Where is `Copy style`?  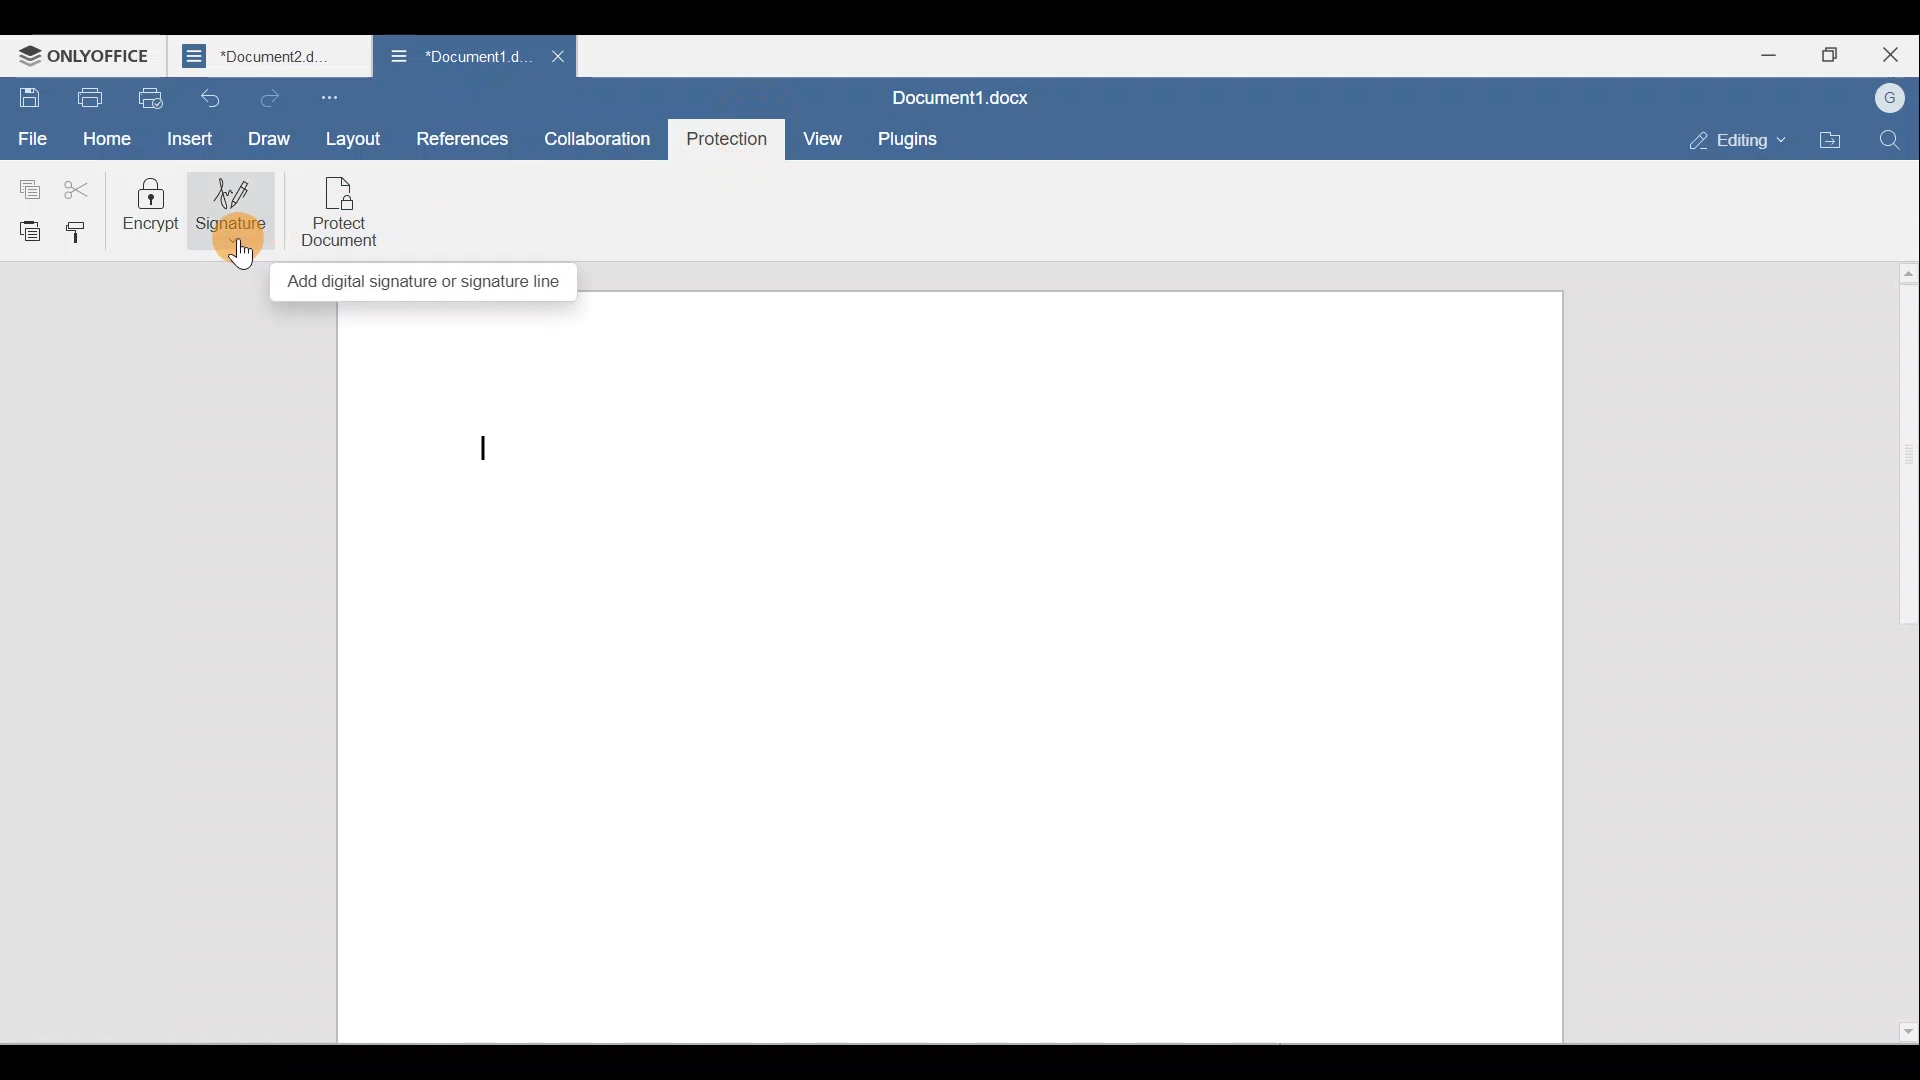
Copy style is located at coordinates (76, 229).